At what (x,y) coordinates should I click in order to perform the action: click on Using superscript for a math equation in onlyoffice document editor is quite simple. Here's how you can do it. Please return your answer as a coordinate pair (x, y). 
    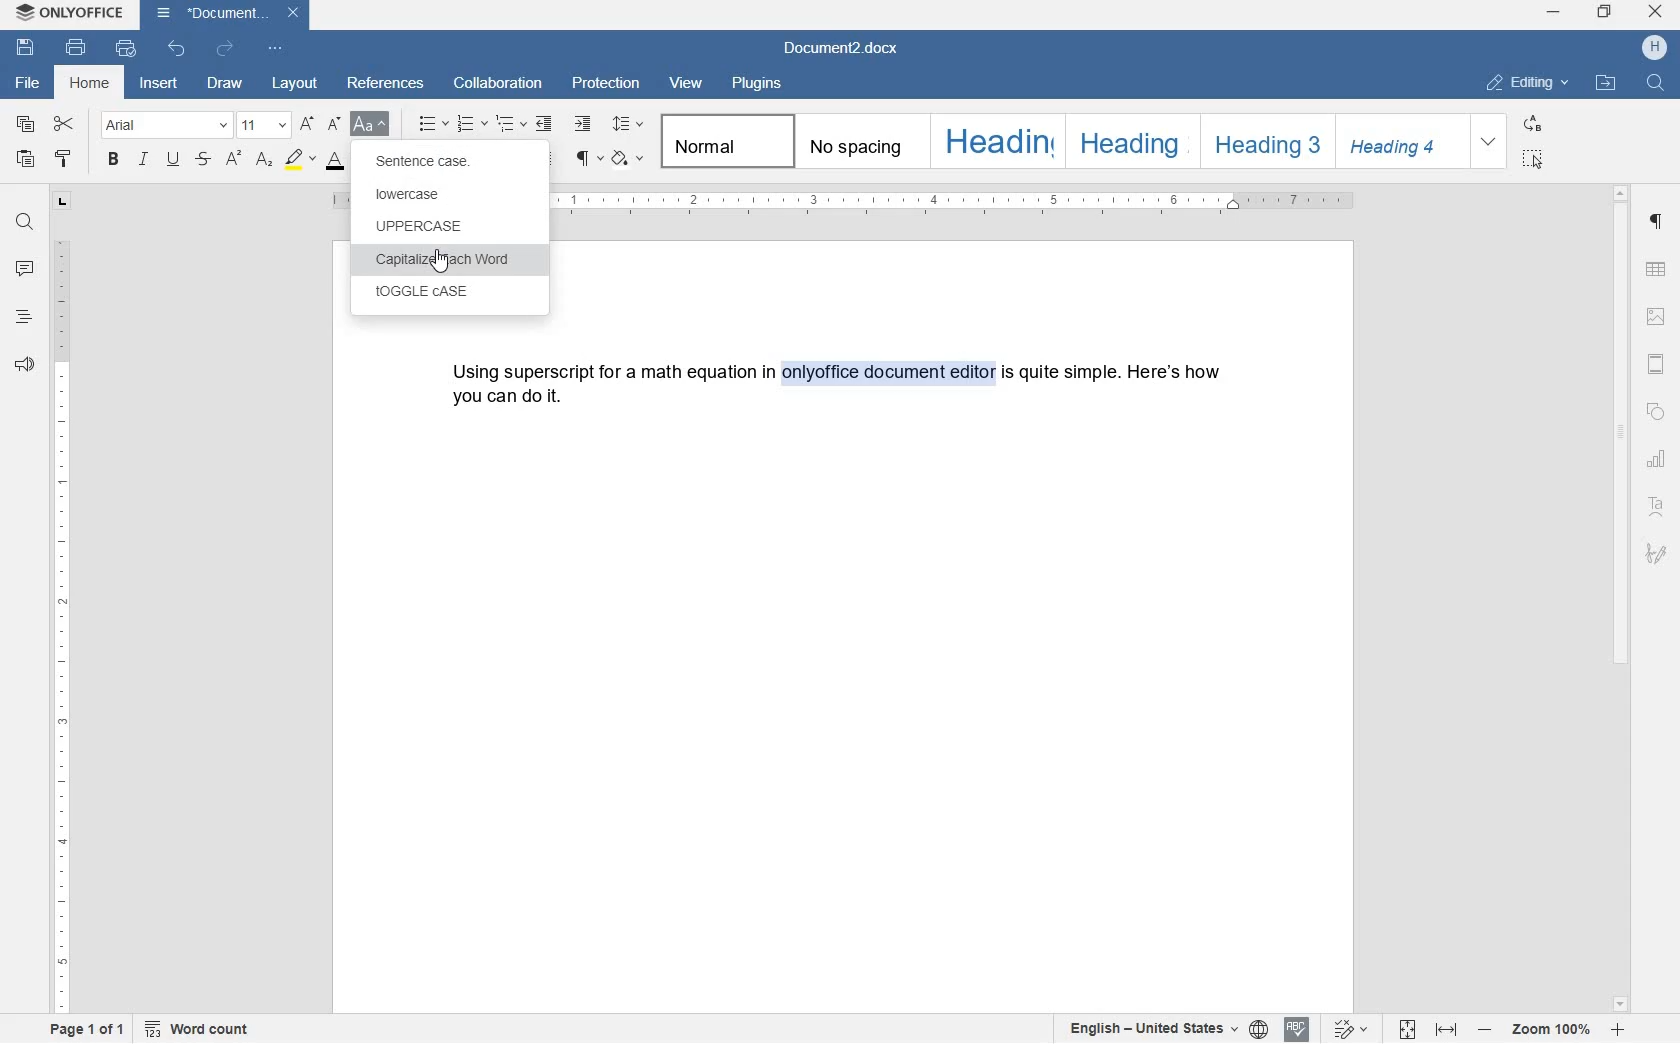
    Looking at the image, I should click on (840, 380).